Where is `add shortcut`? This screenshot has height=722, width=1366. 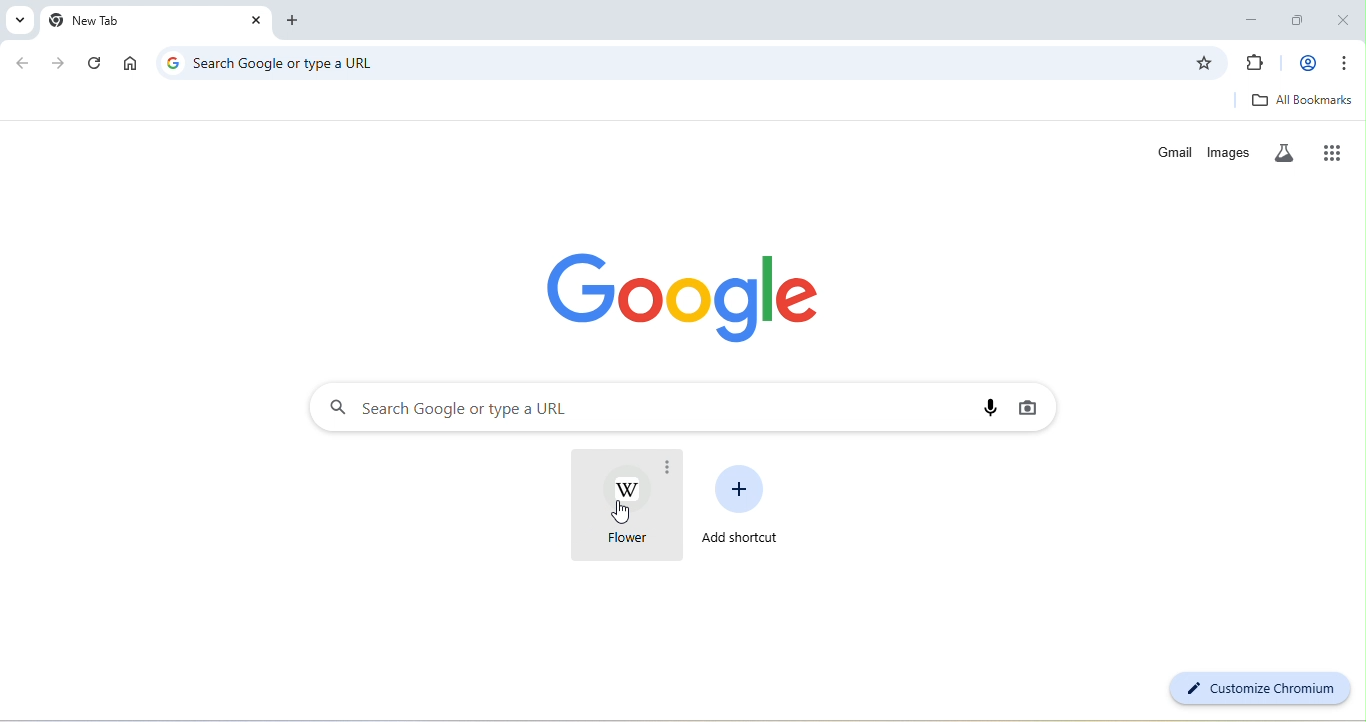
add shortcut is located at coordinates (744, 503).